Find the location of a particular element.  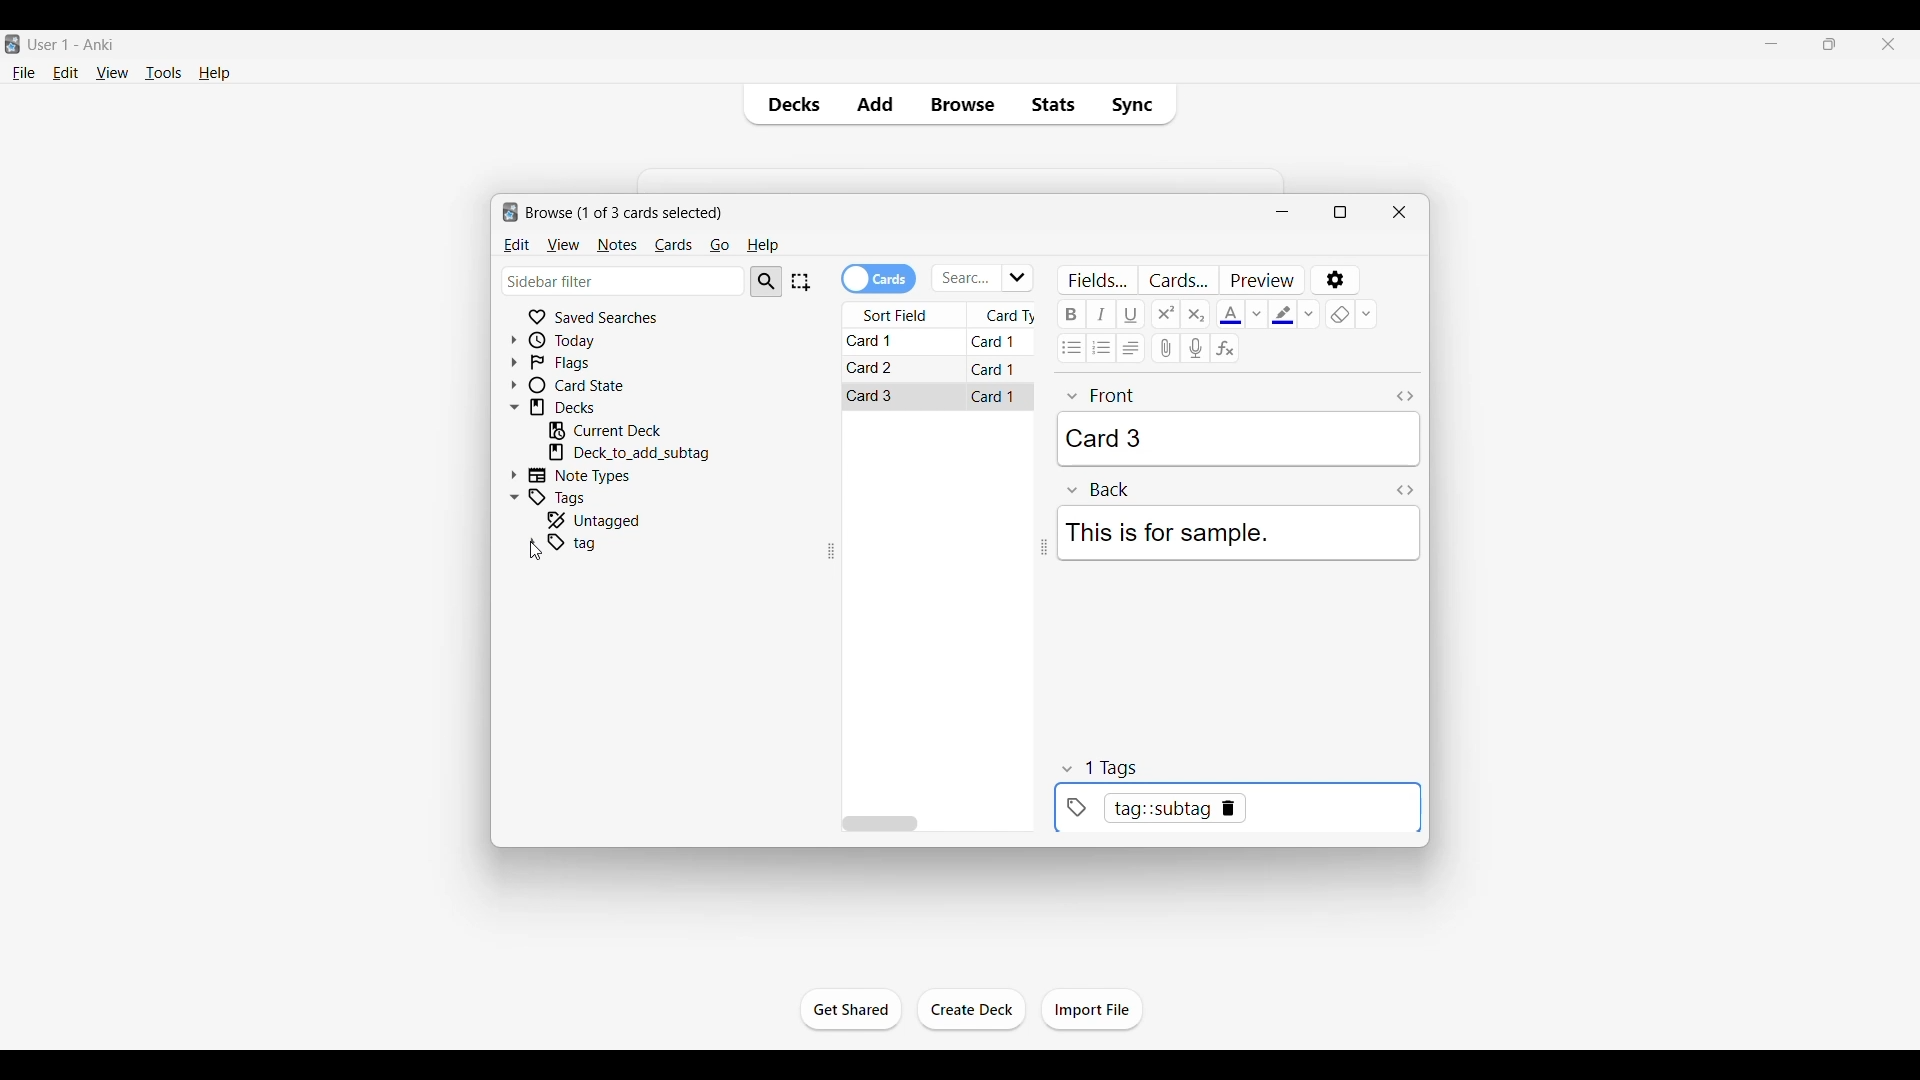

Sync is located at coordinates (1137, 104).